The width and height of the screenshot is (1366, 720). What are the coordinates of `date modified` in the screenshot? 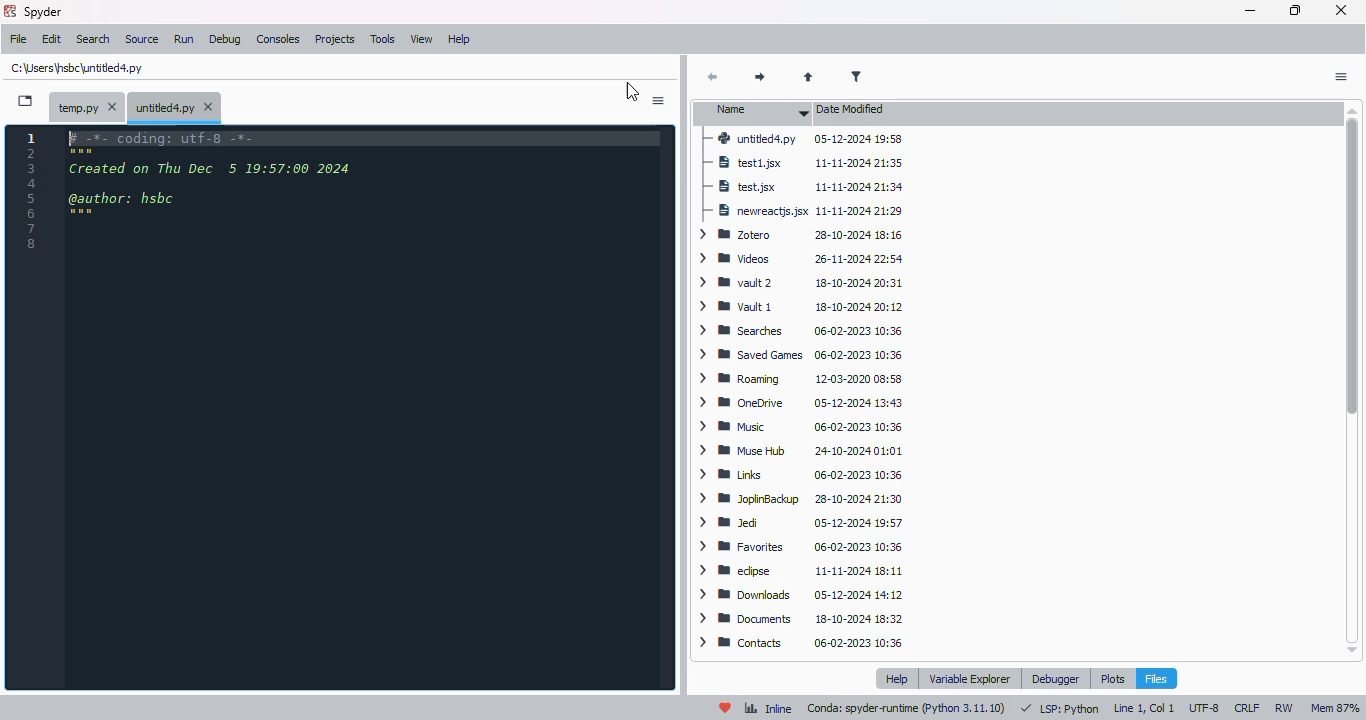 It's located at (859, 163).